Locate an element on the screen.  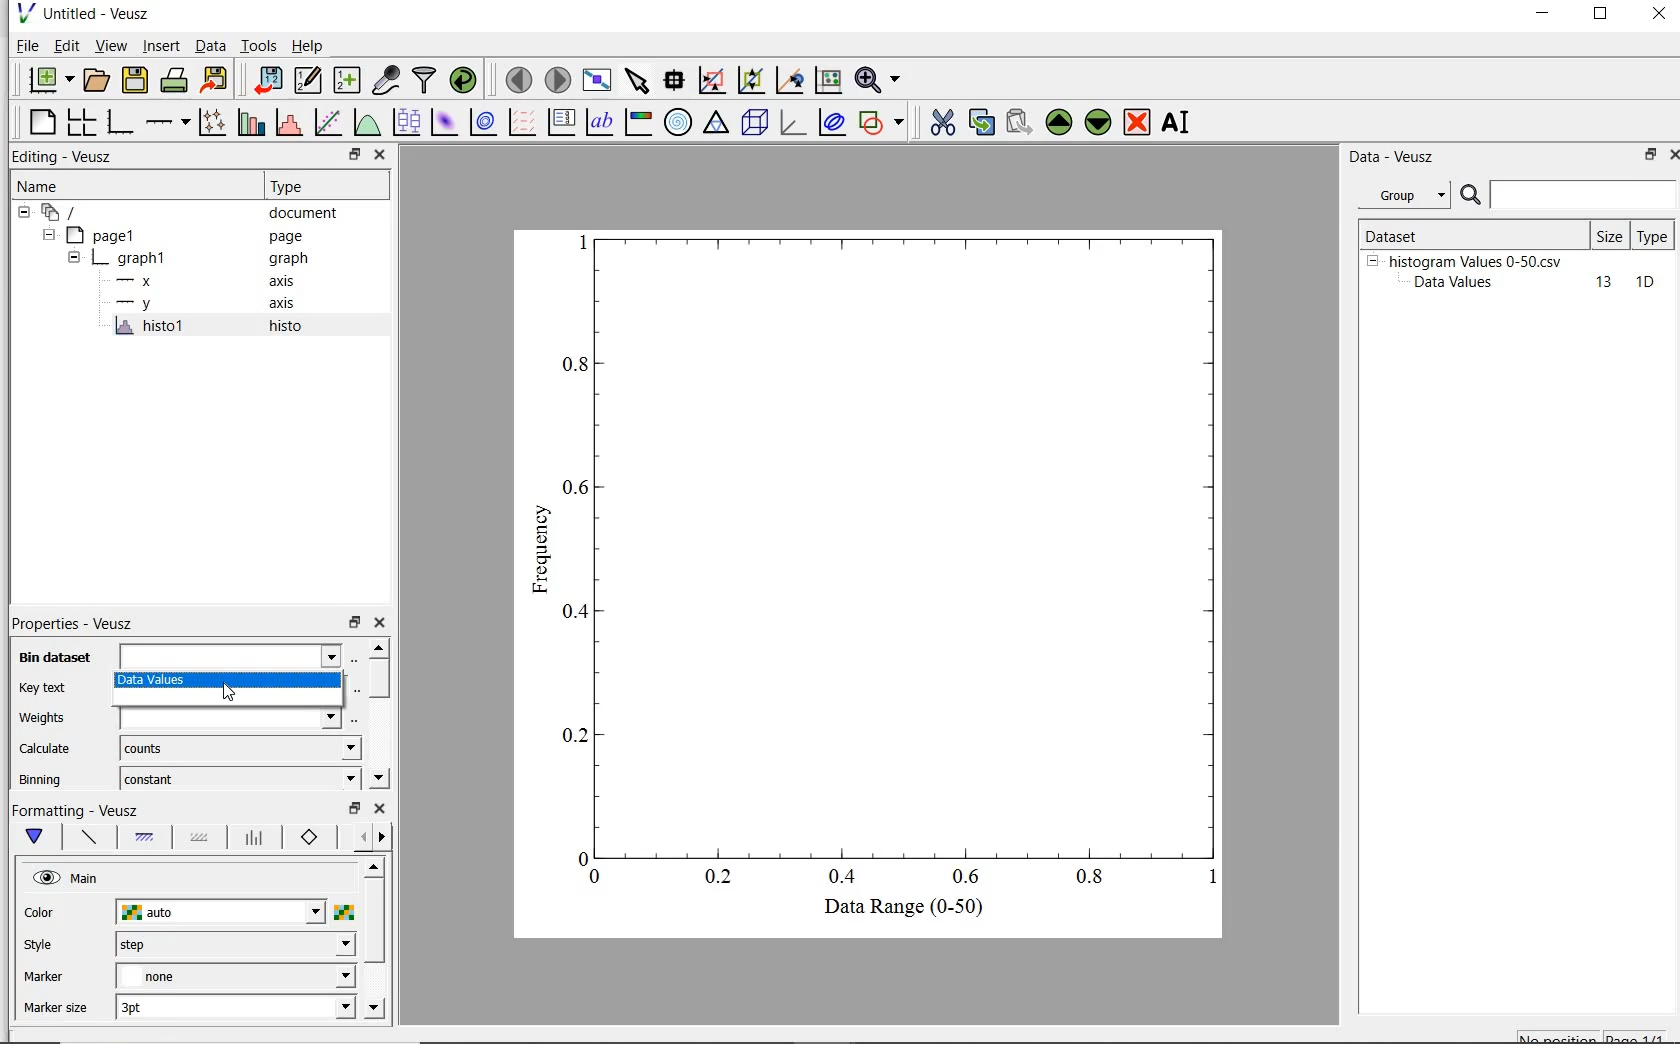
move up the selected widget is located at coordinates (1057, 123).